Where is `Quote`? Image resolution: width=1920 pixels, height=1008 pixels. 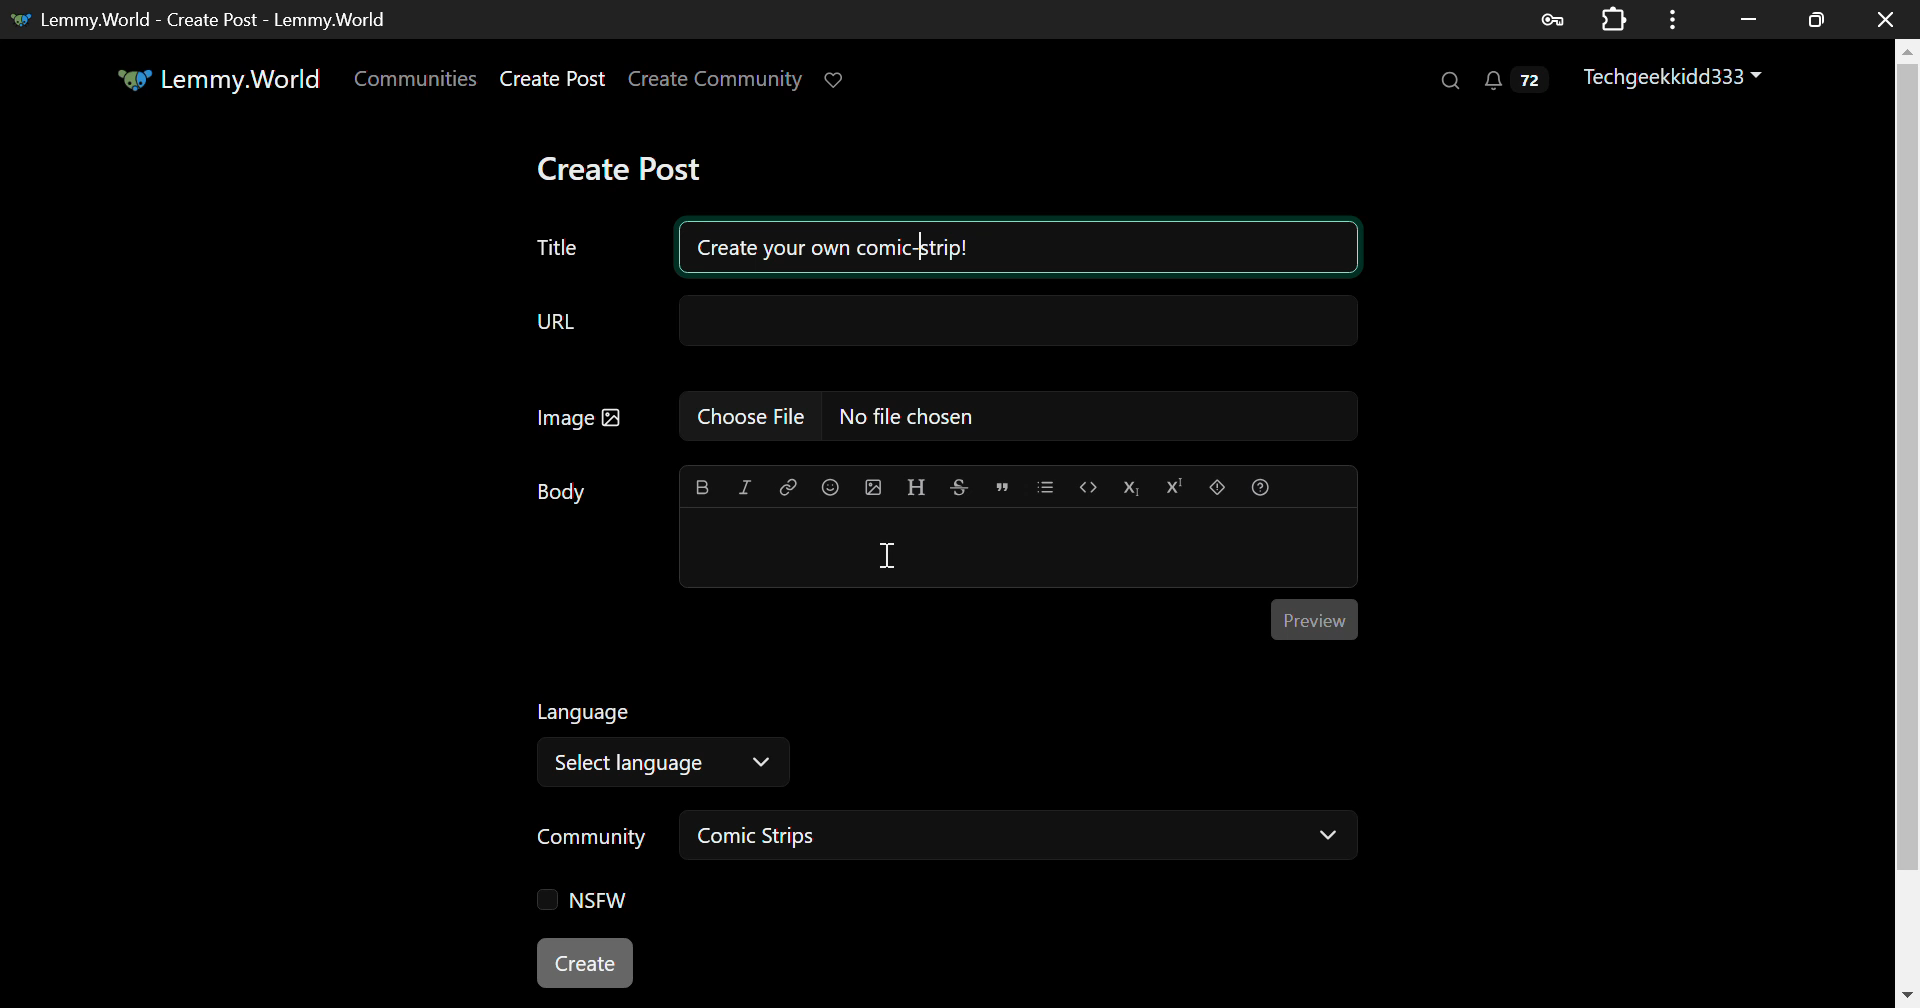 Quote is located at coordinates (1002, 485).